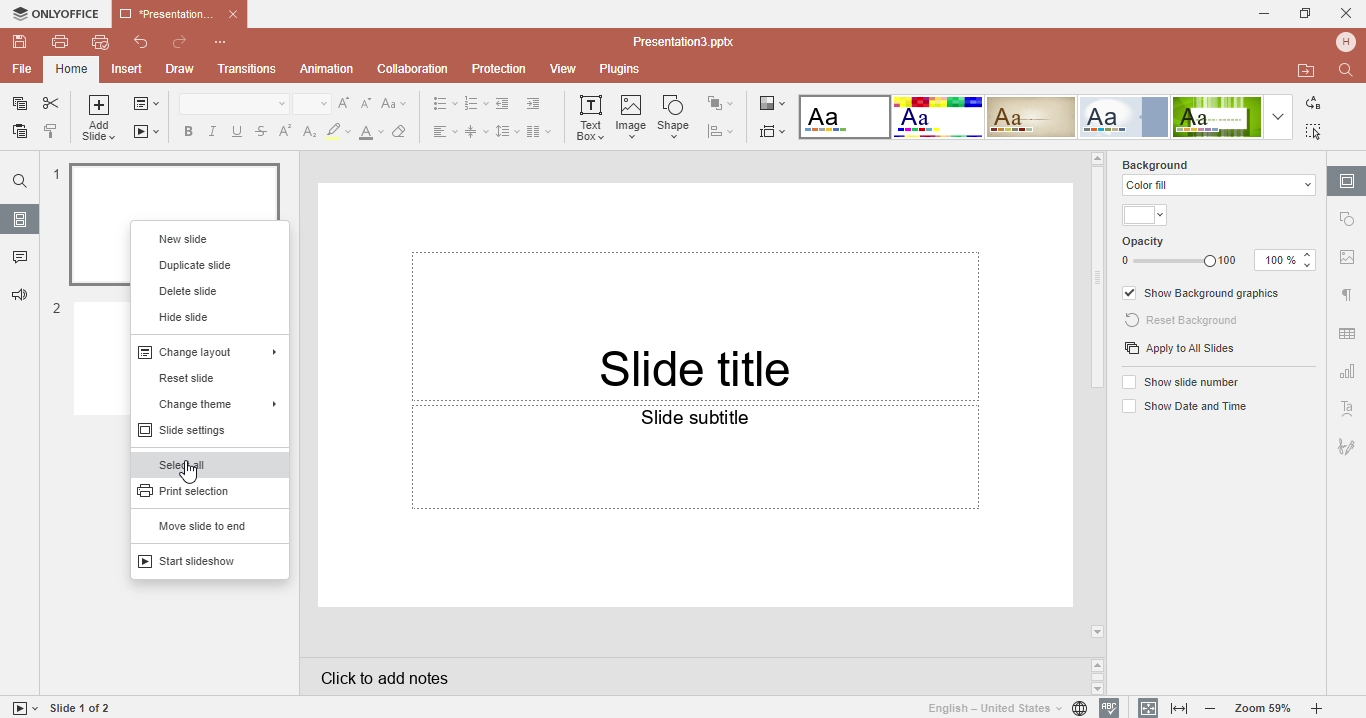 Image resolution: width=1366 pixels, height=718 pixels. I want to click on Fit to slidee, so click(1144, 707).